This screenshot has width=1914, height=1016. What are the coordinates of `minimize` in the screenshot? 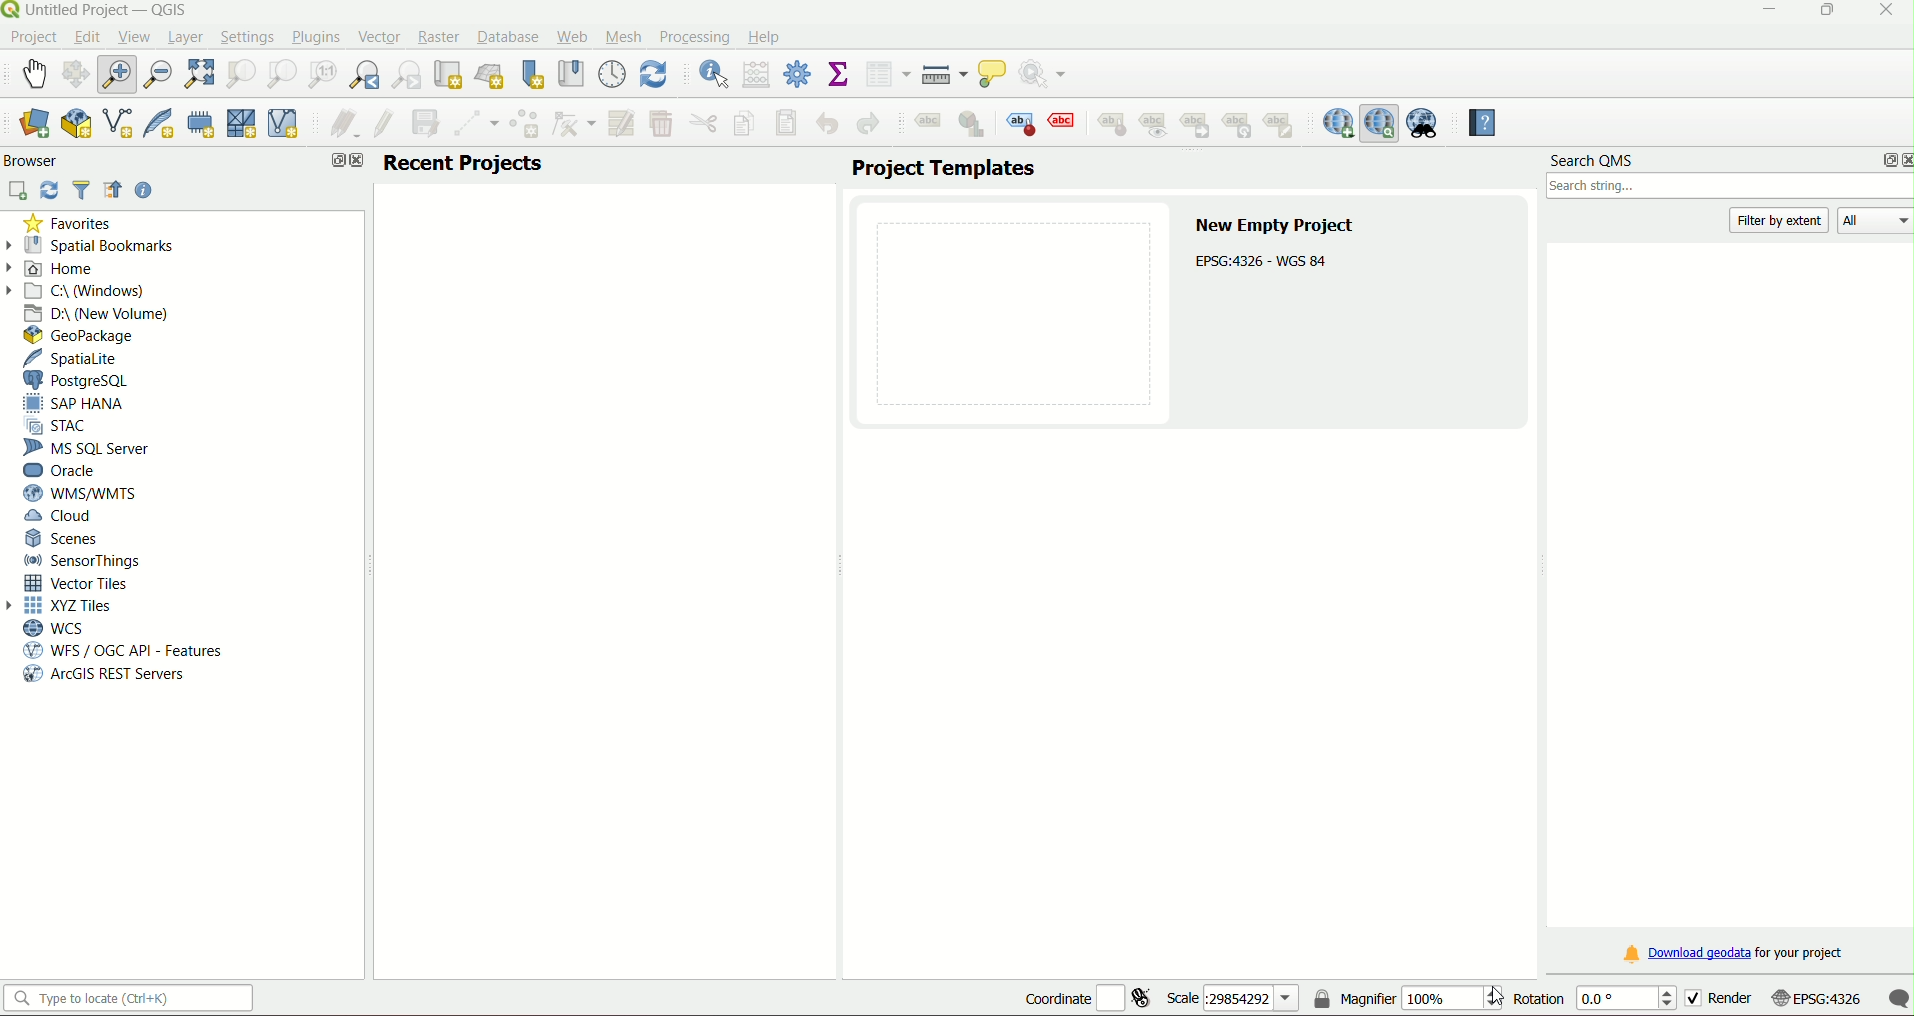 It's located at (1762, 10).